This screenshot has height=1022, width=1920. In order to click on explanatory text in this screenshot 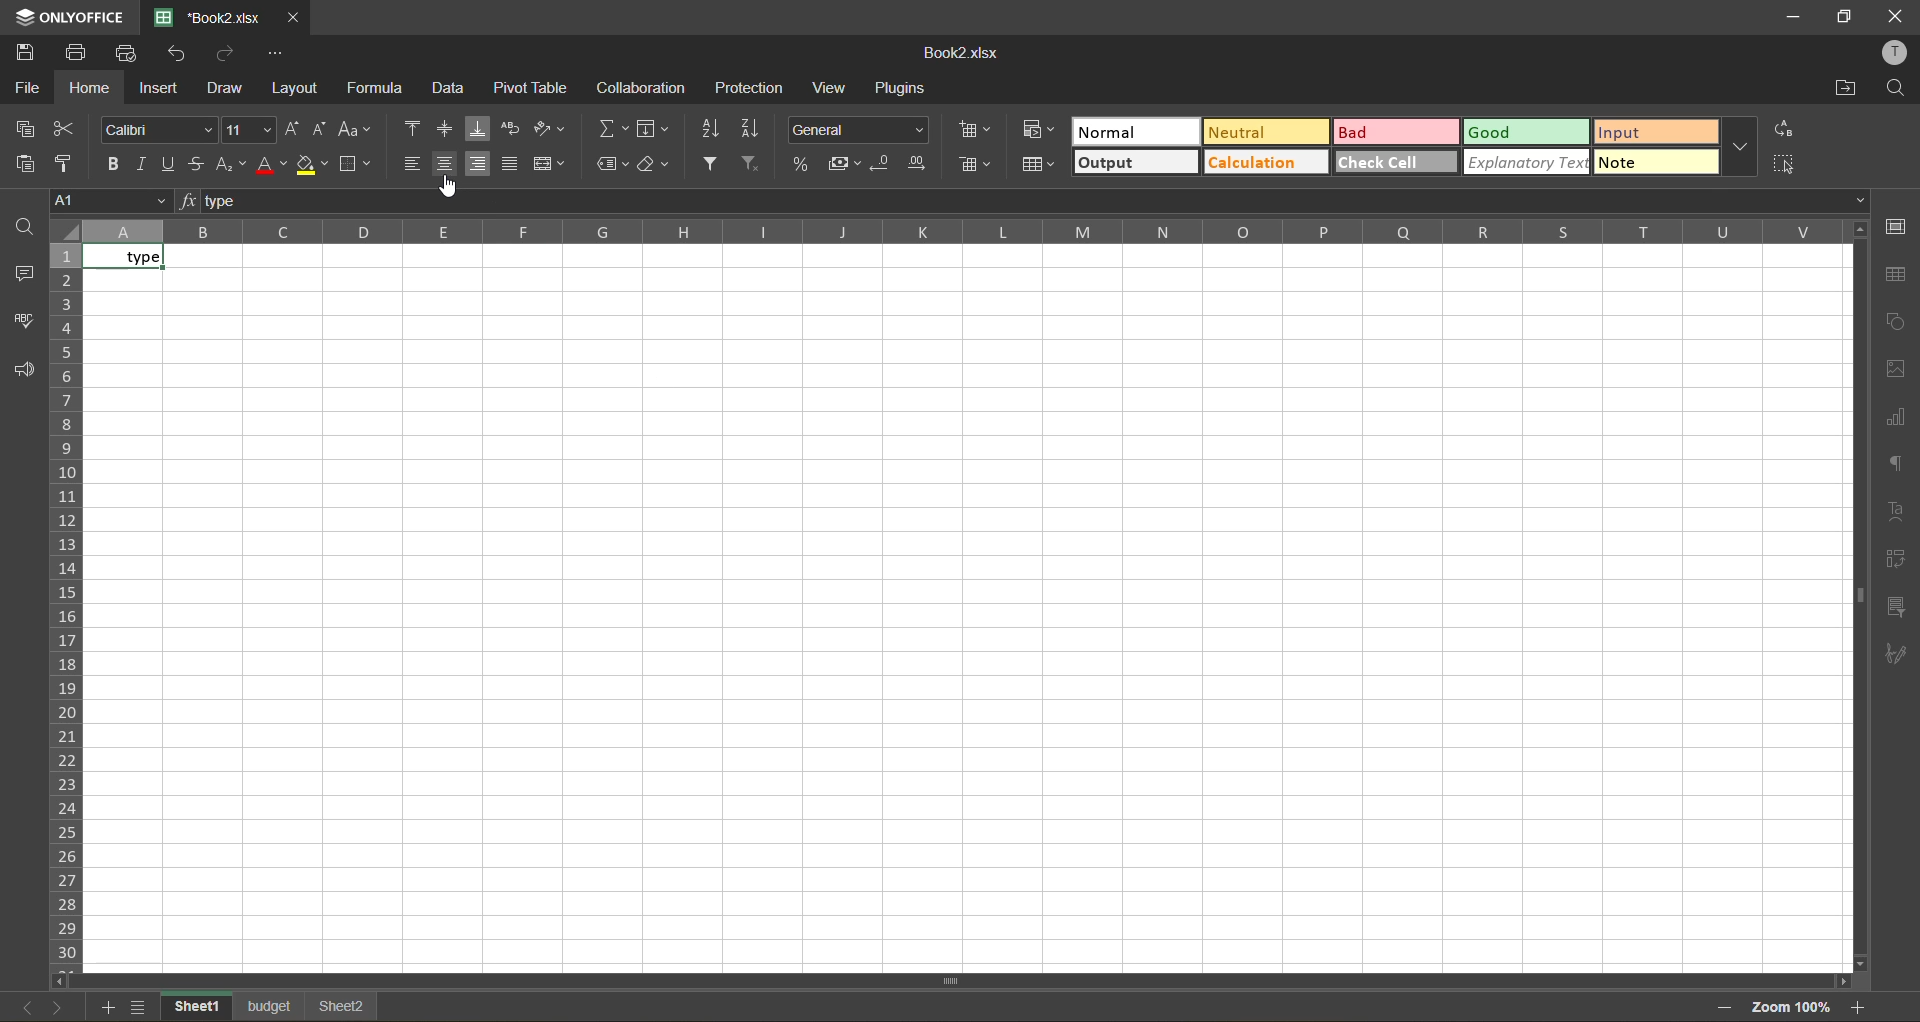, I will do `click(1523, 162)`.